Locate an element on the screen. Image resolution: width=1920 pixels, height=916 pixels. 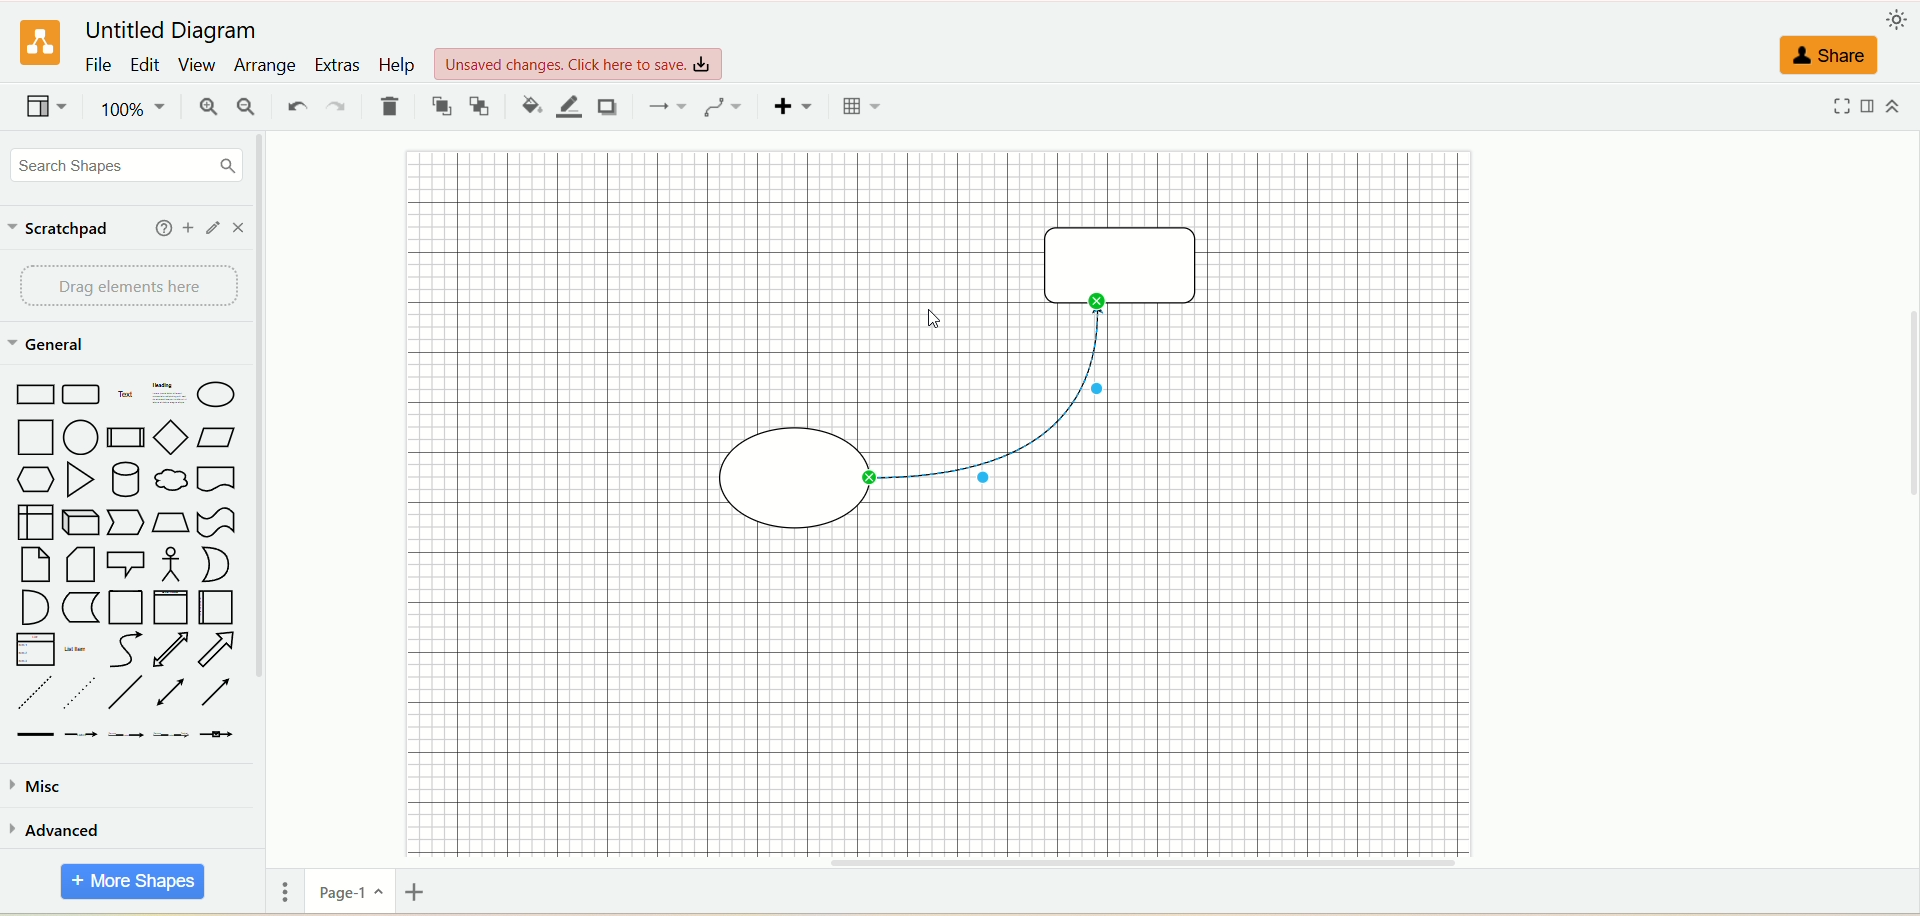
zoom factor is located at coordinates (131, 111).